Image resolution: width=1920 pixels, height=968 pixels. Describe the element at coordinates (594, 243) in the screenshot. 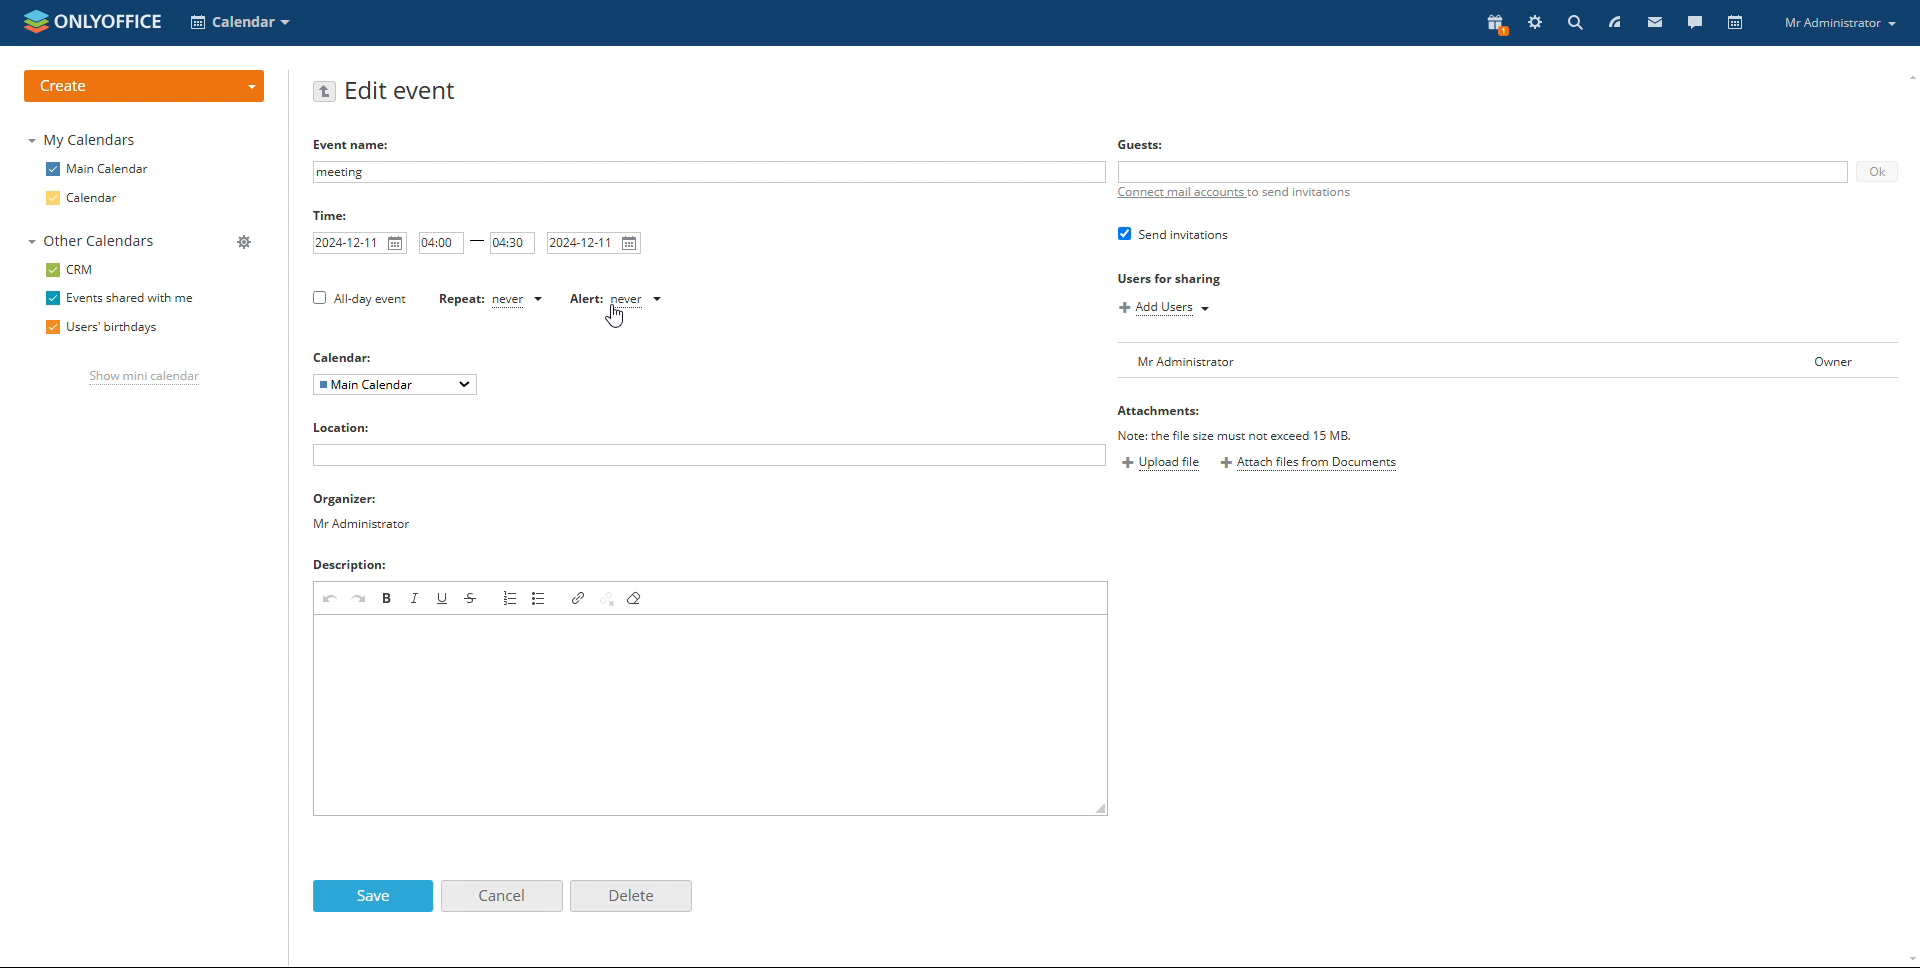

I see `end date` at that location.